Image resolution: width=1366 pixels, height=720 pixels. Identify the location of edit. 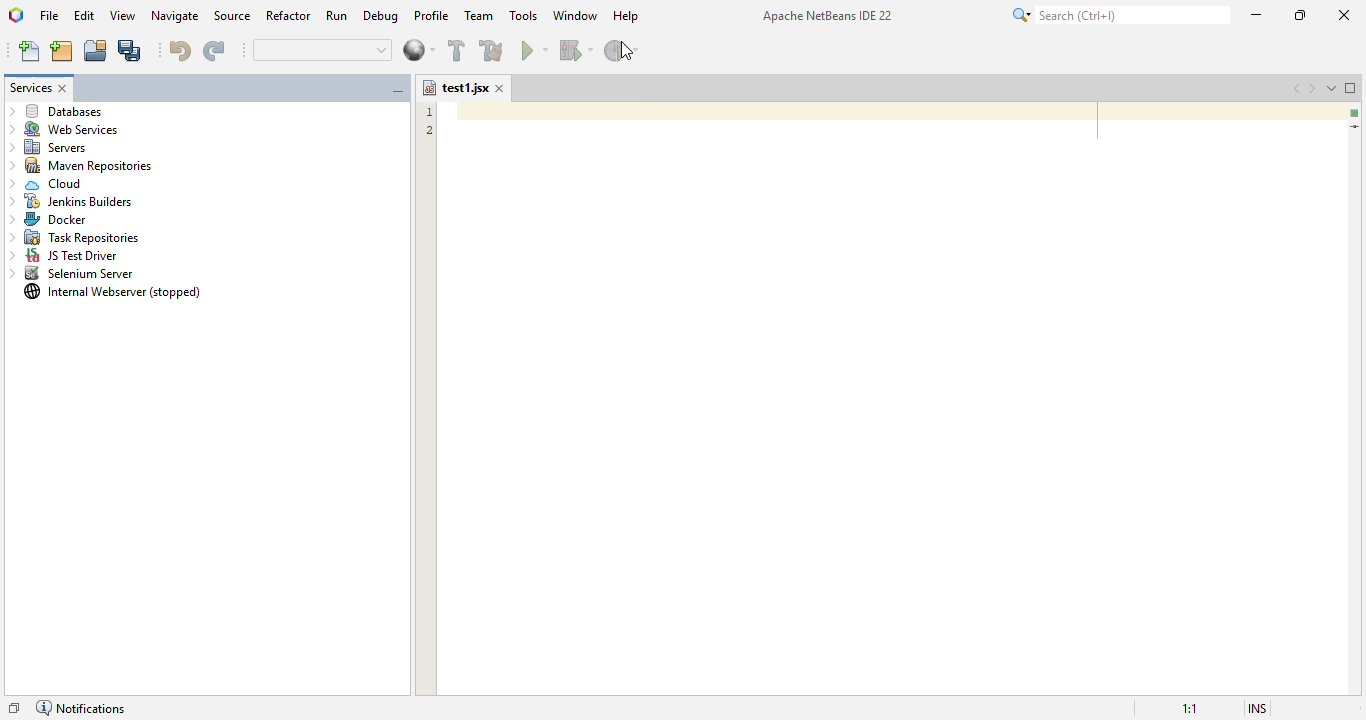
(85, 15).